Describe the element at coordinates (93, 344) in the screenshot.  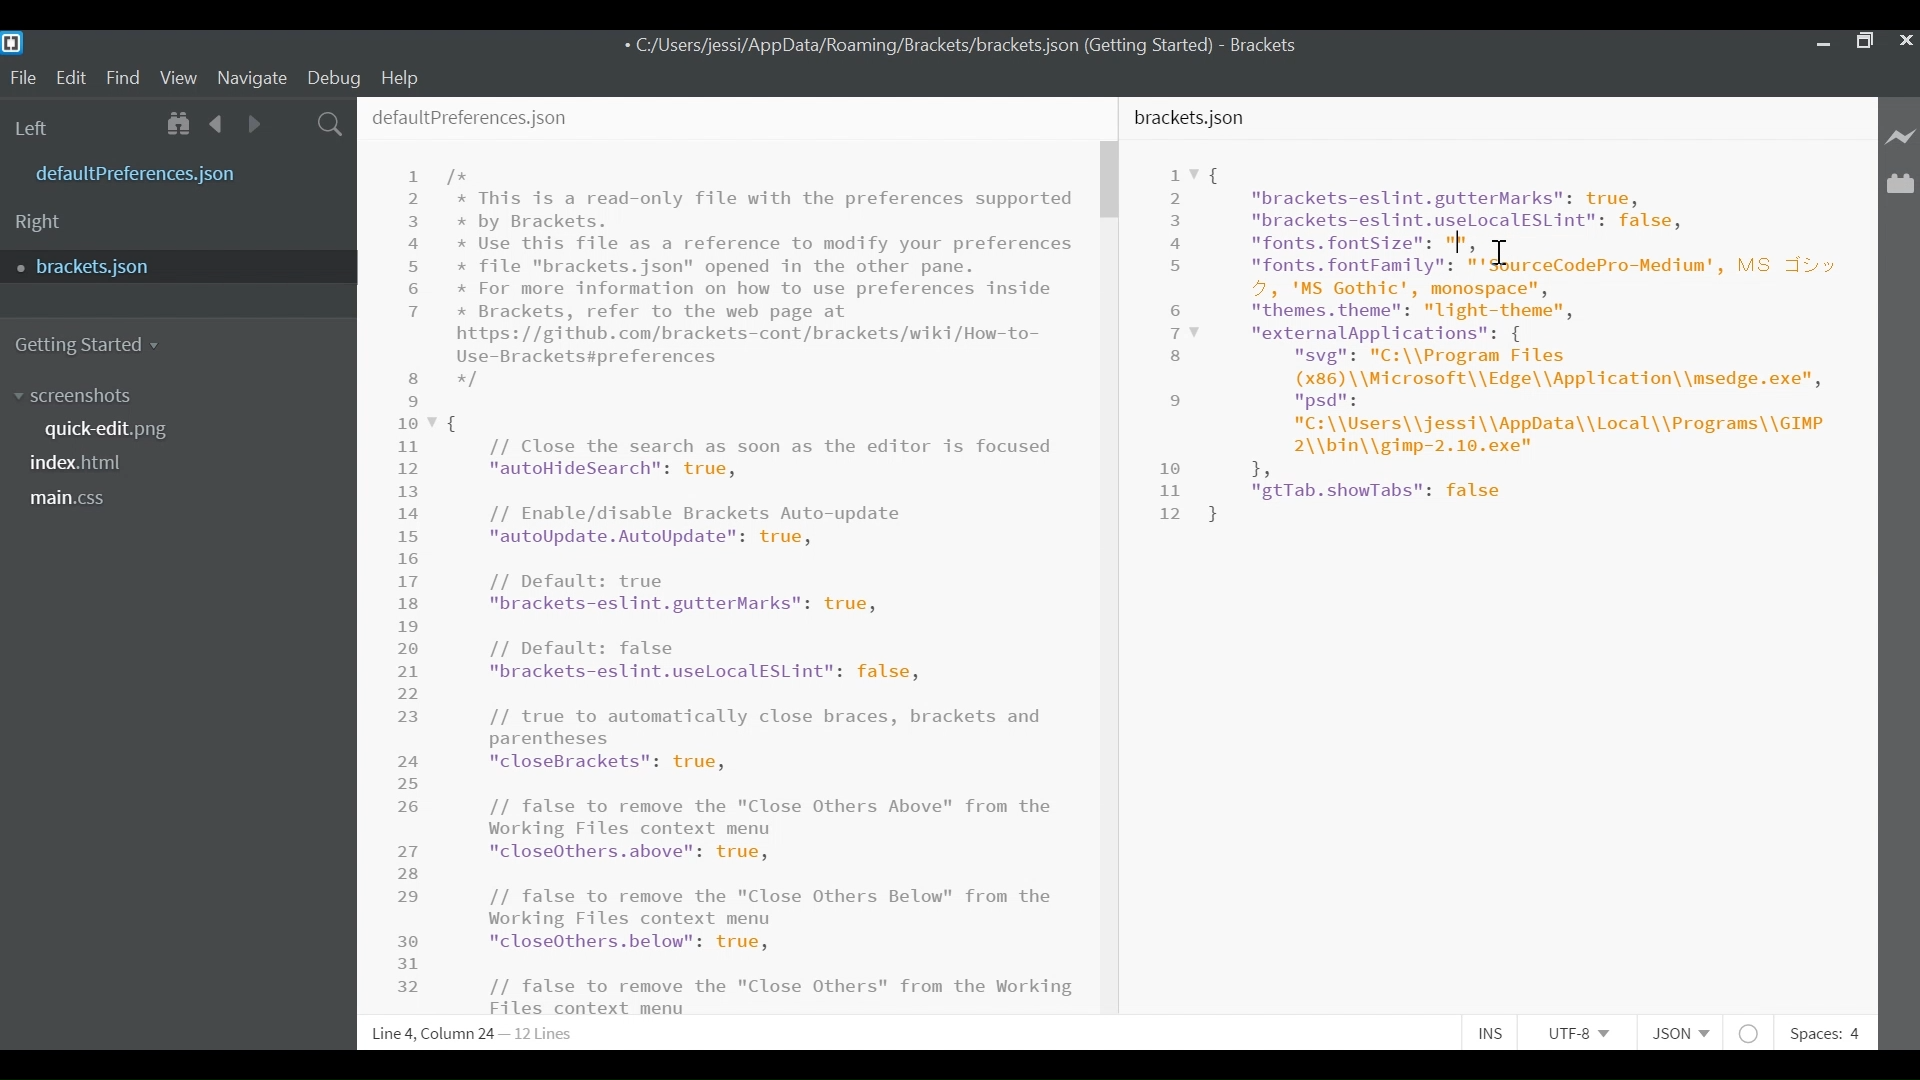
I see `Getting Started` at that location.